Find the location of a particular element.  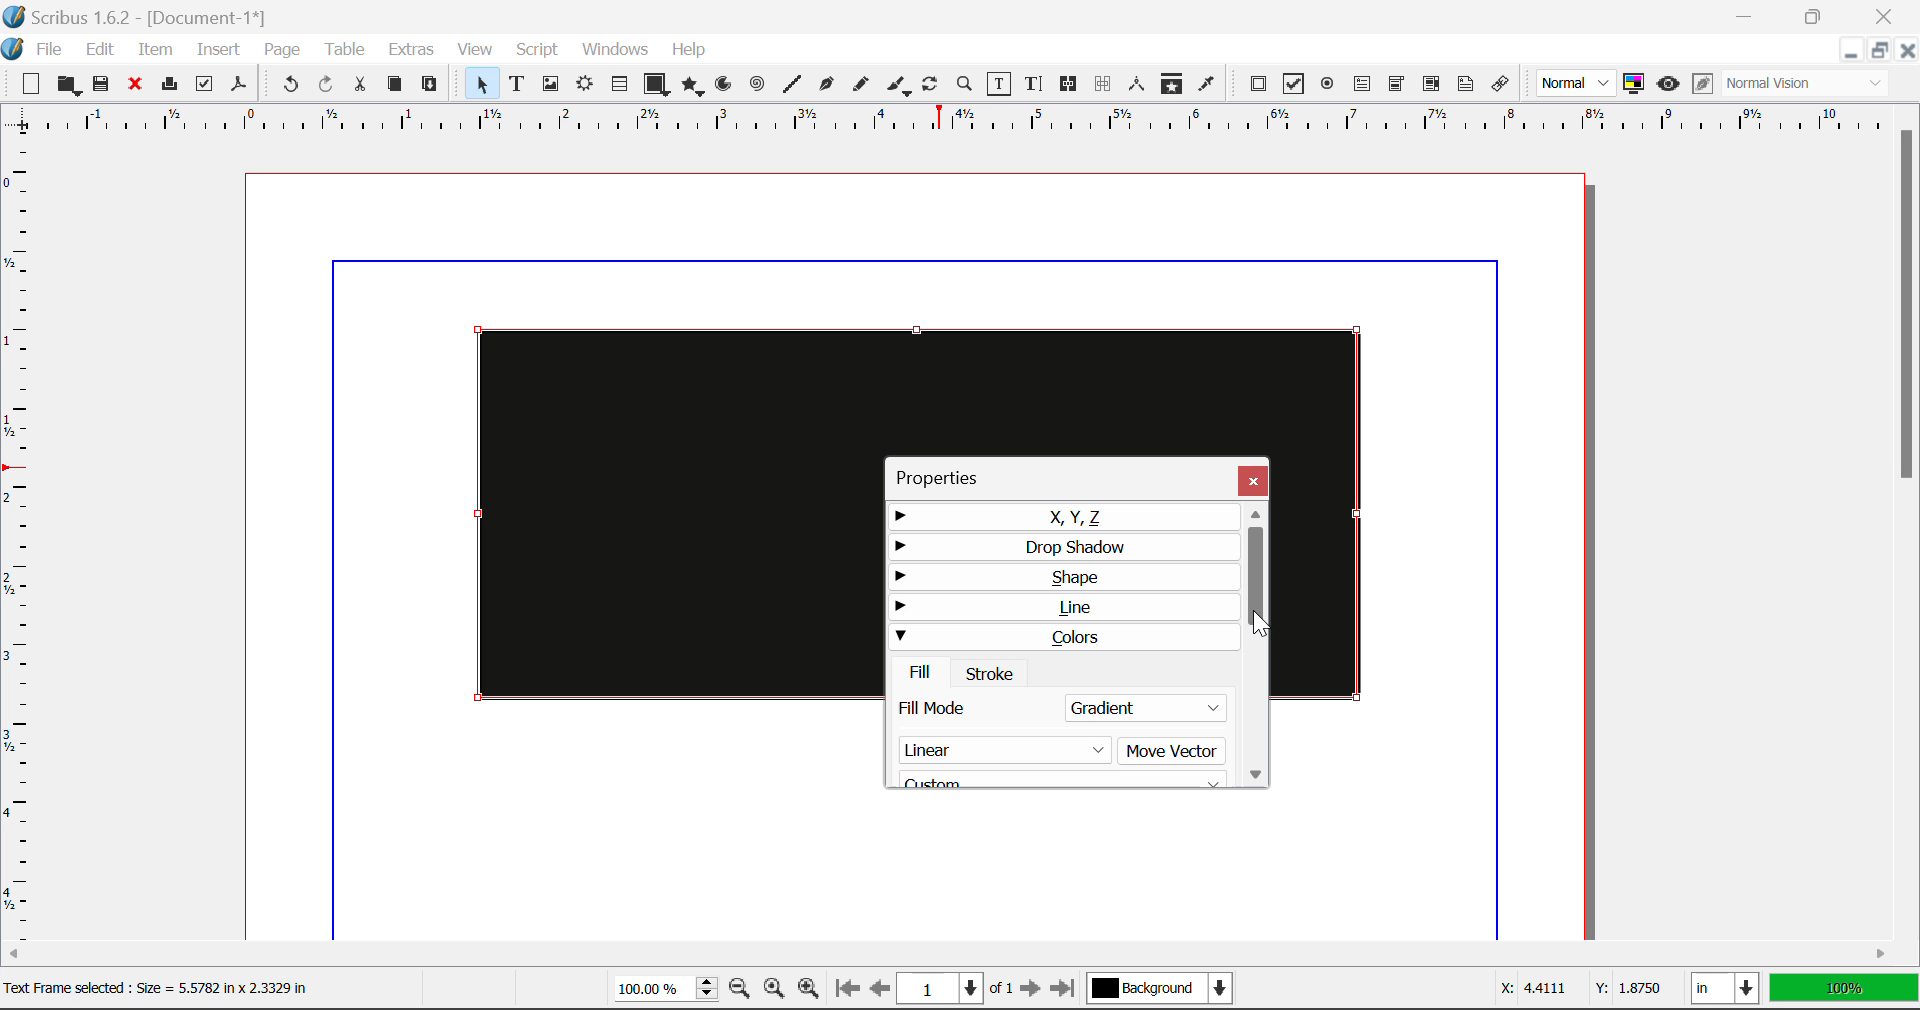

Fill Tab Open is located at coordinates (923, 671).